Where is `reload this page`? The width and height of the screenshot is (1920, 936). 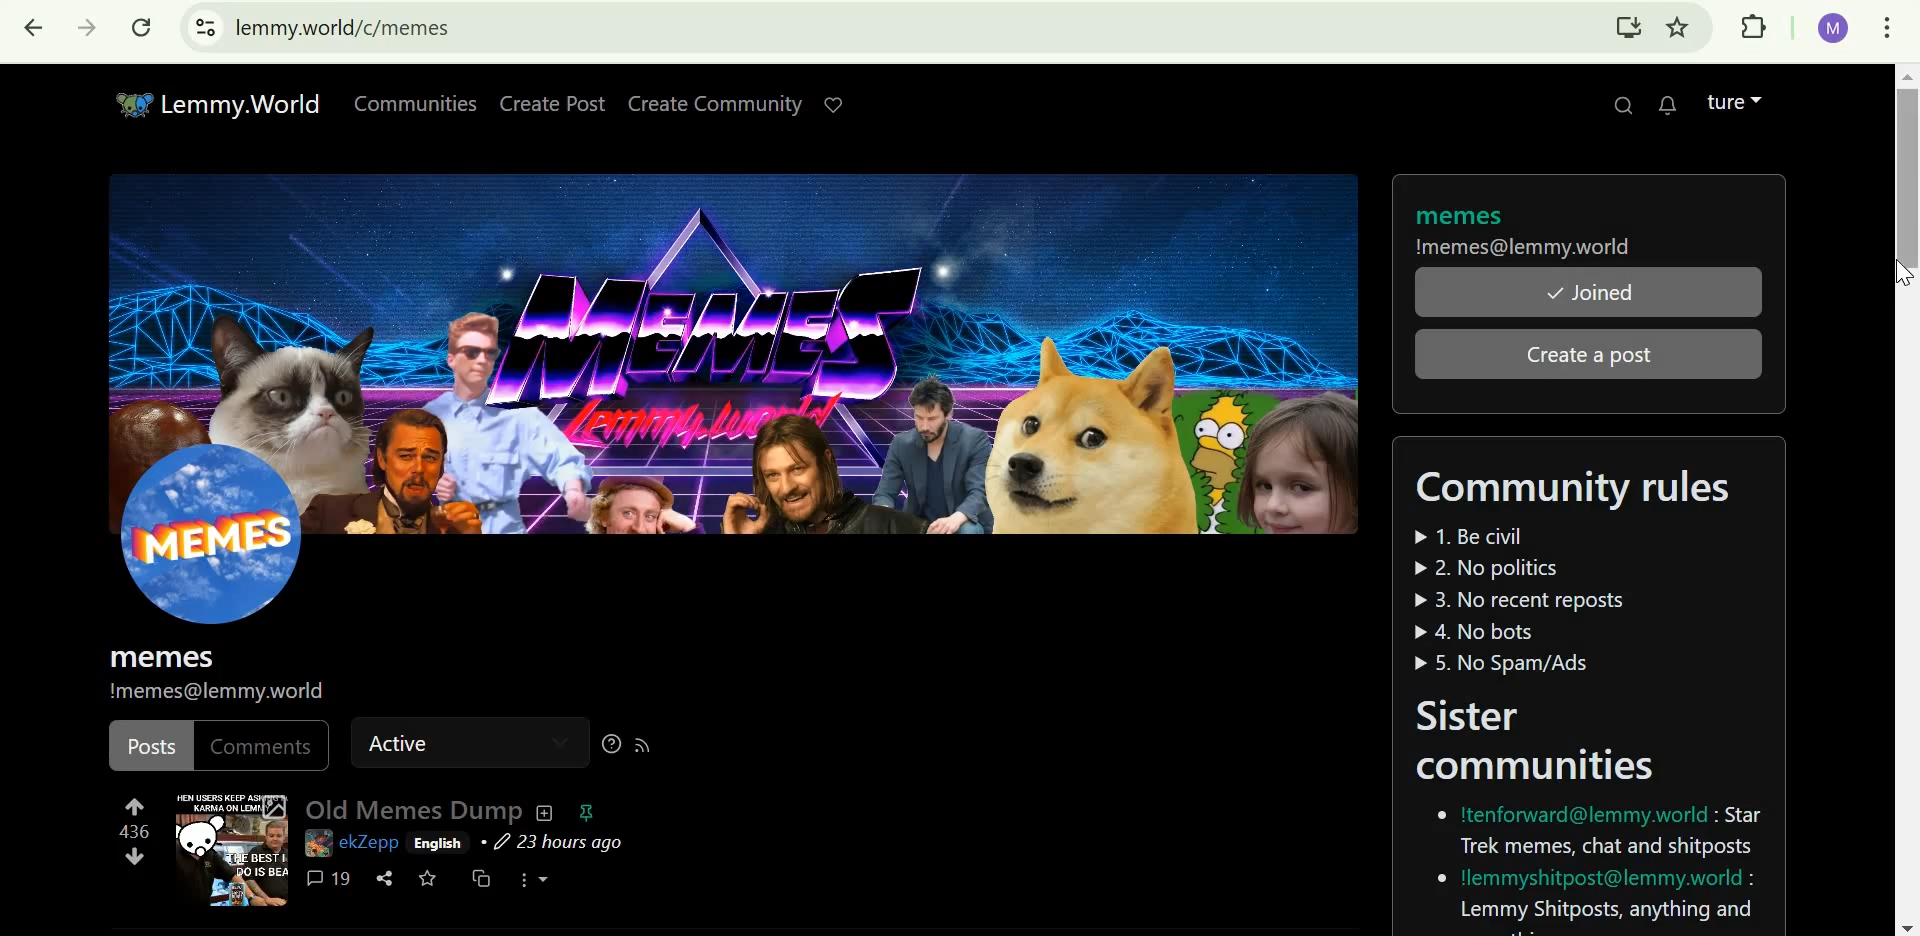
reload this page is located at coordinates (142, 31).